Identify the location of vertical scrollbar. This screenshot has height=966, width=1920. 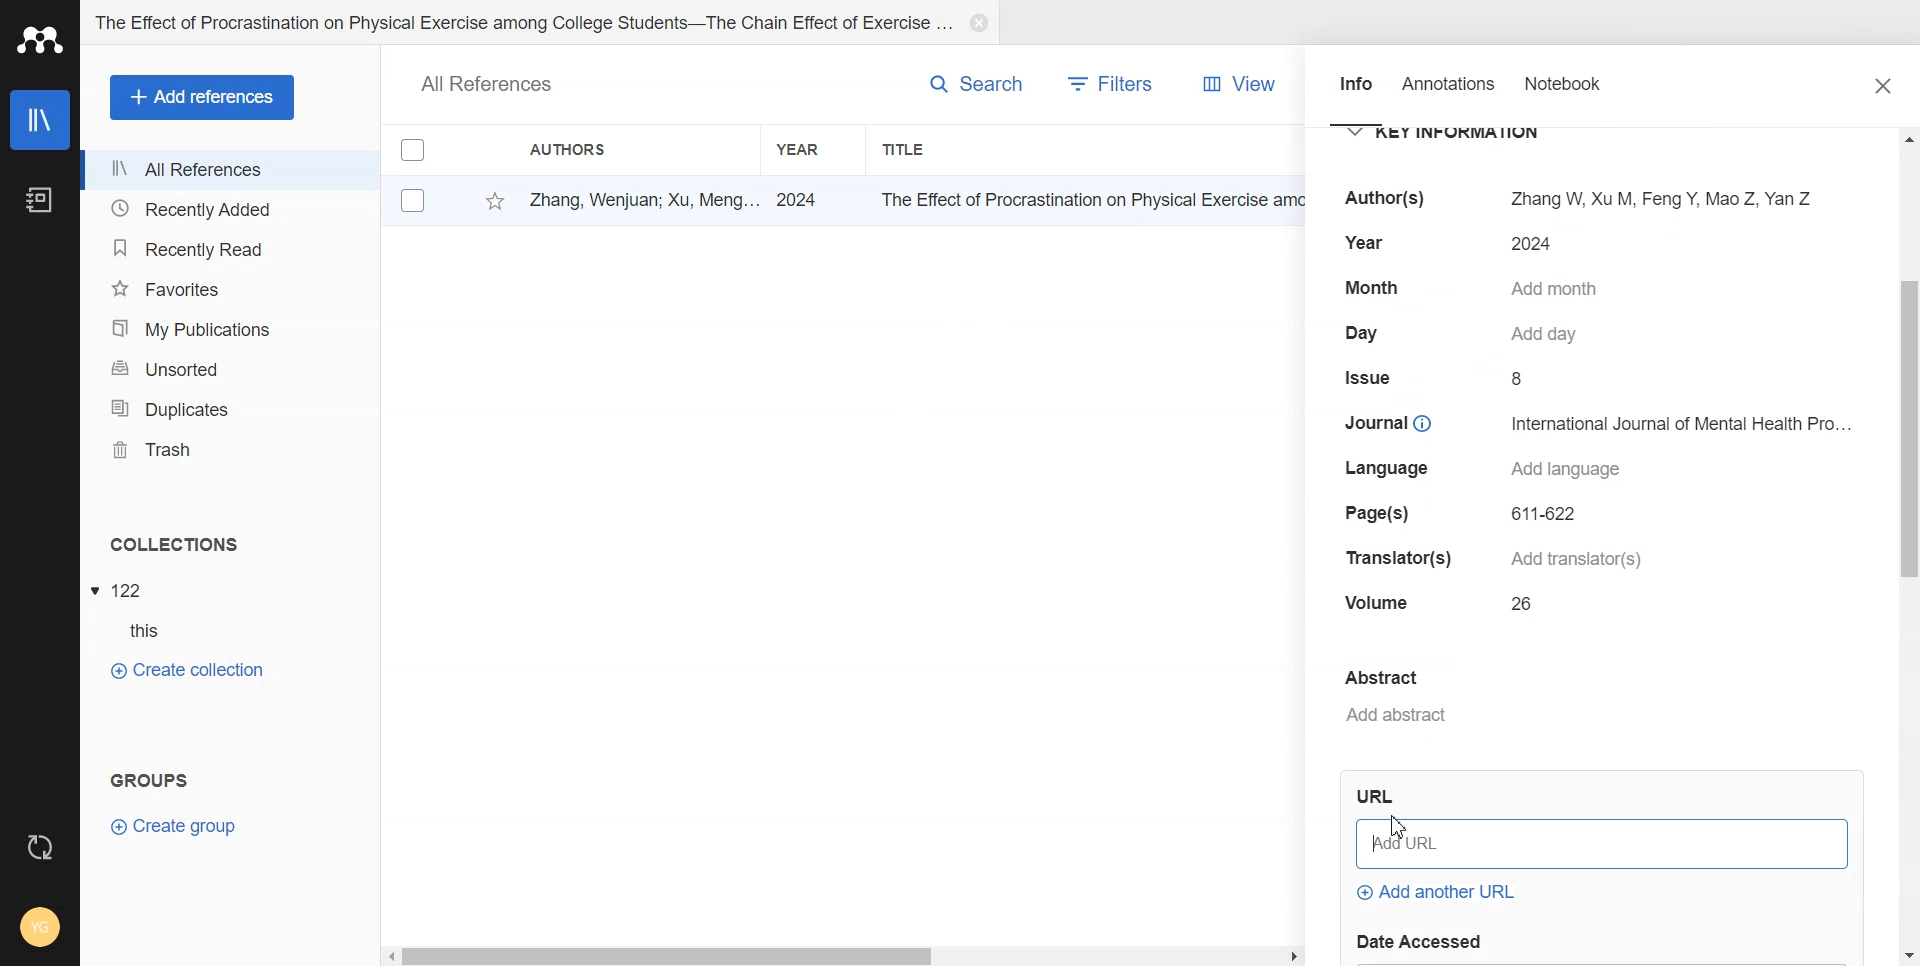
(1907, 442).